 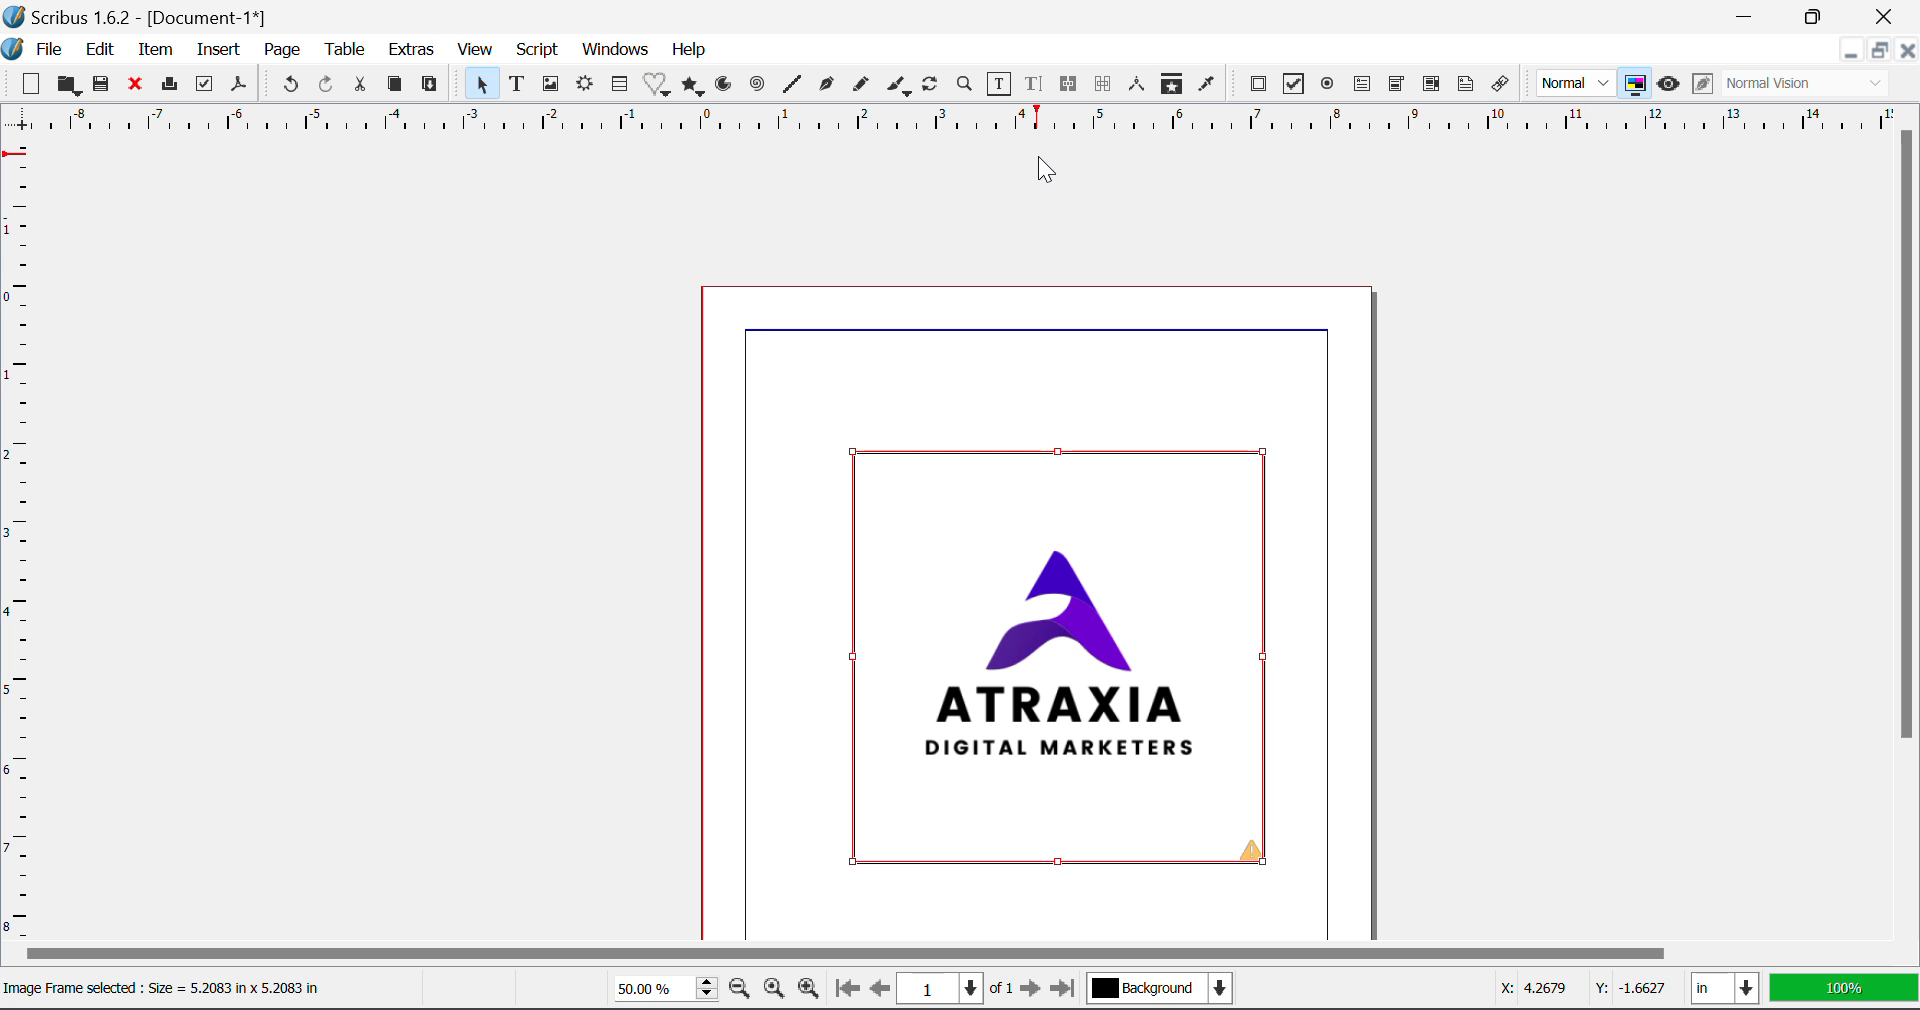 I want to click on Copy, so click(x=394, y=85).